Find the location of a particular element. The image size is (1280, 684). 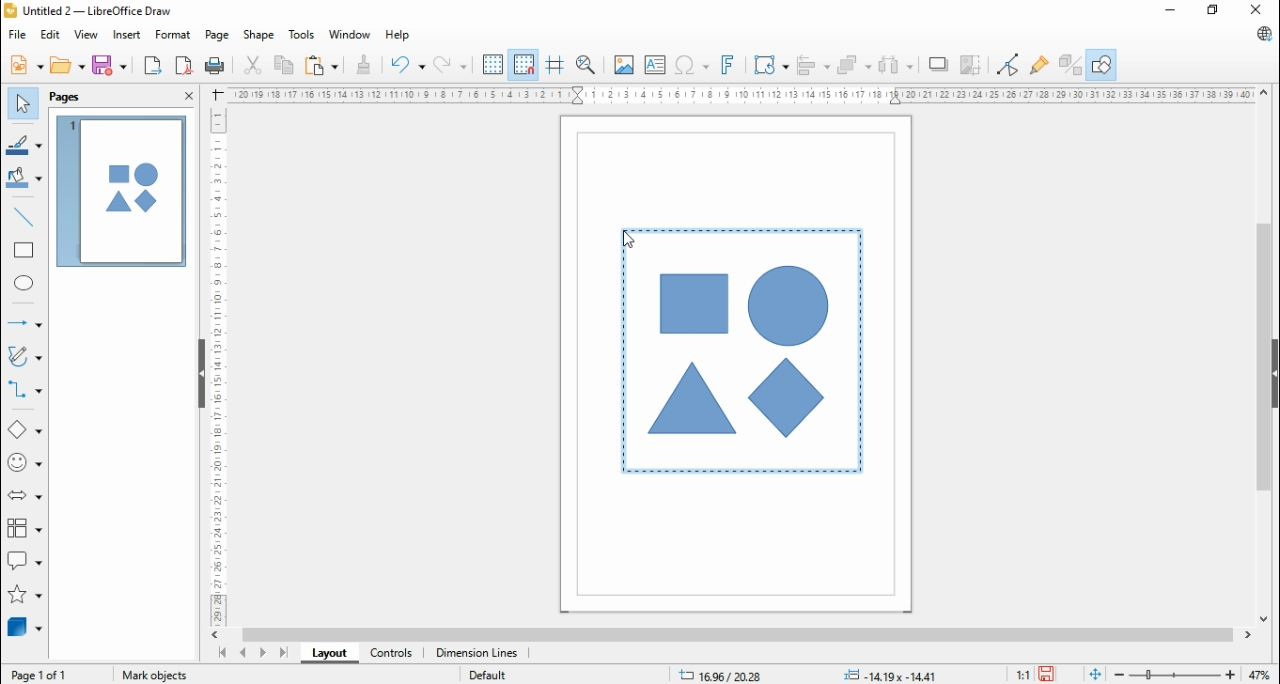

vertical scale is located at coordinates (215, 365).